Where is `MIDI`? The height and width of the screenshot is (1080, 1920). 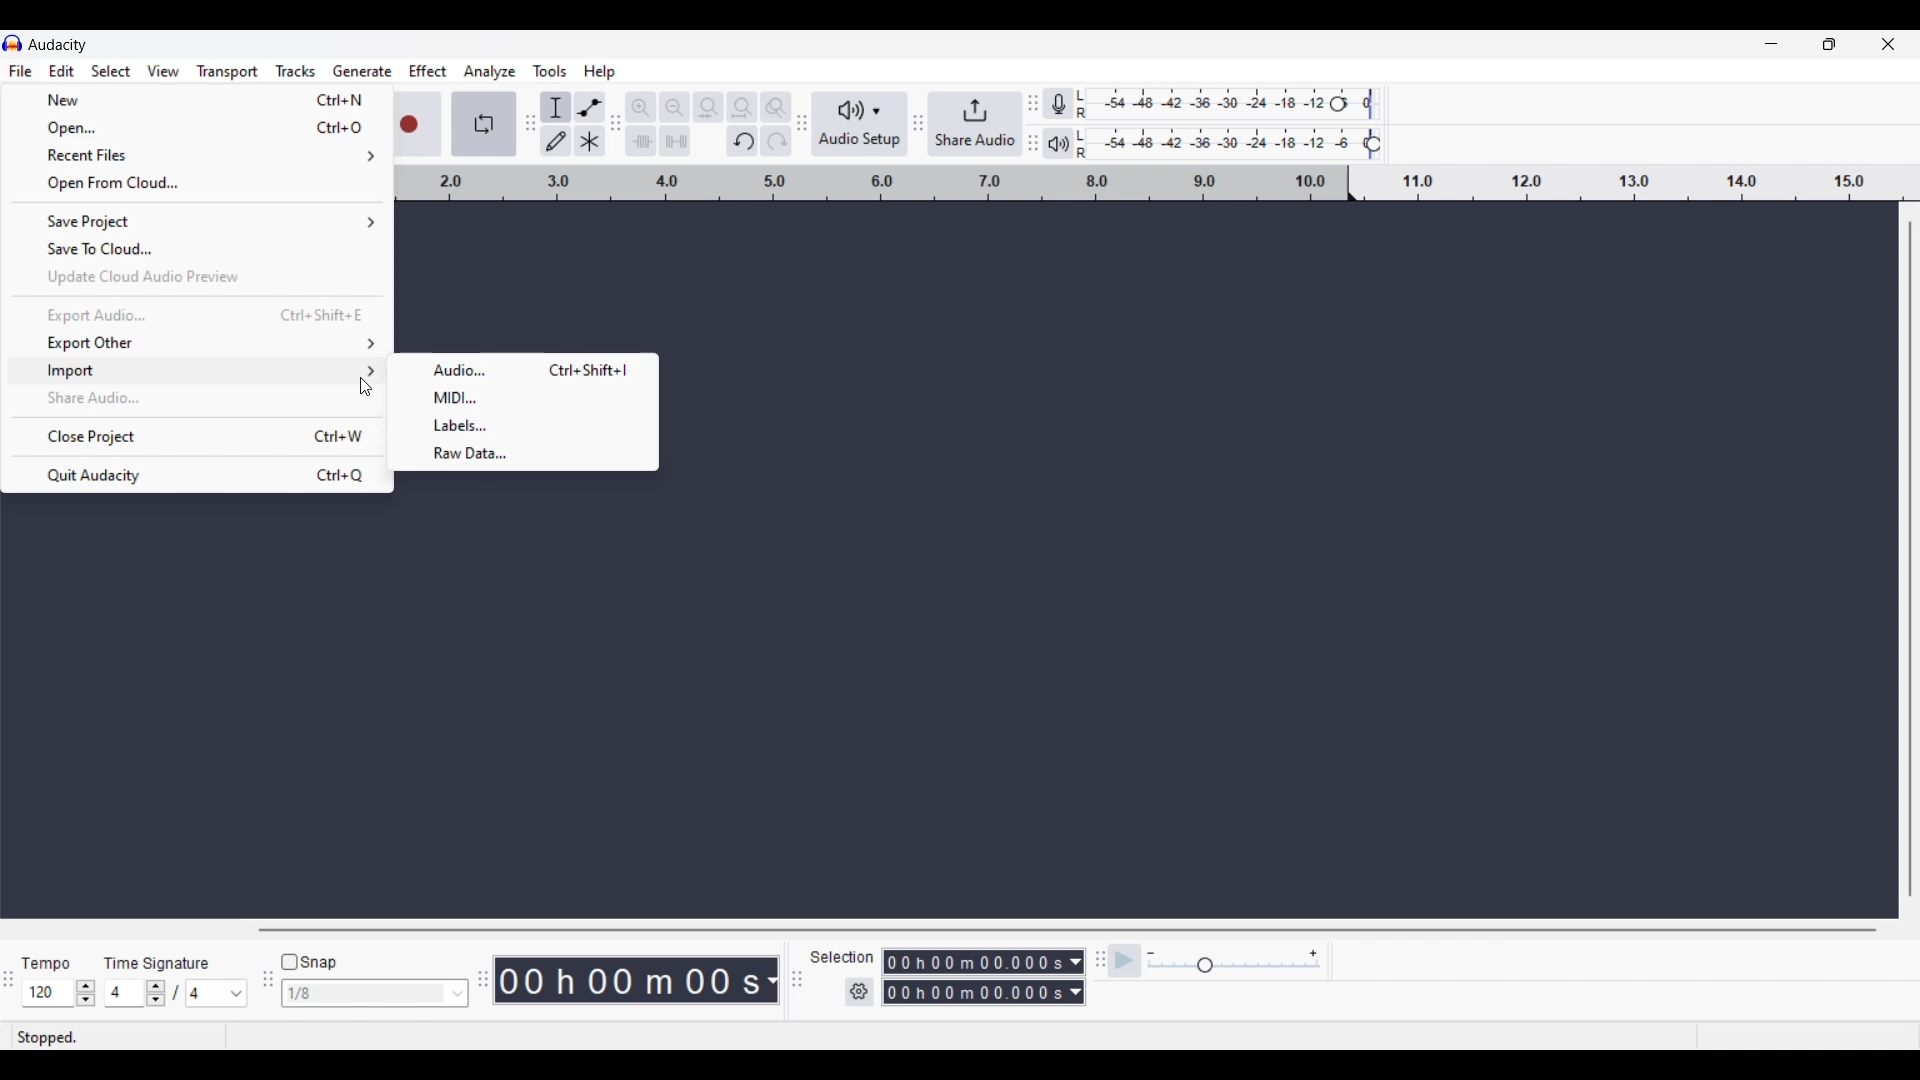
MIDI is located at coordinates (524, 398).